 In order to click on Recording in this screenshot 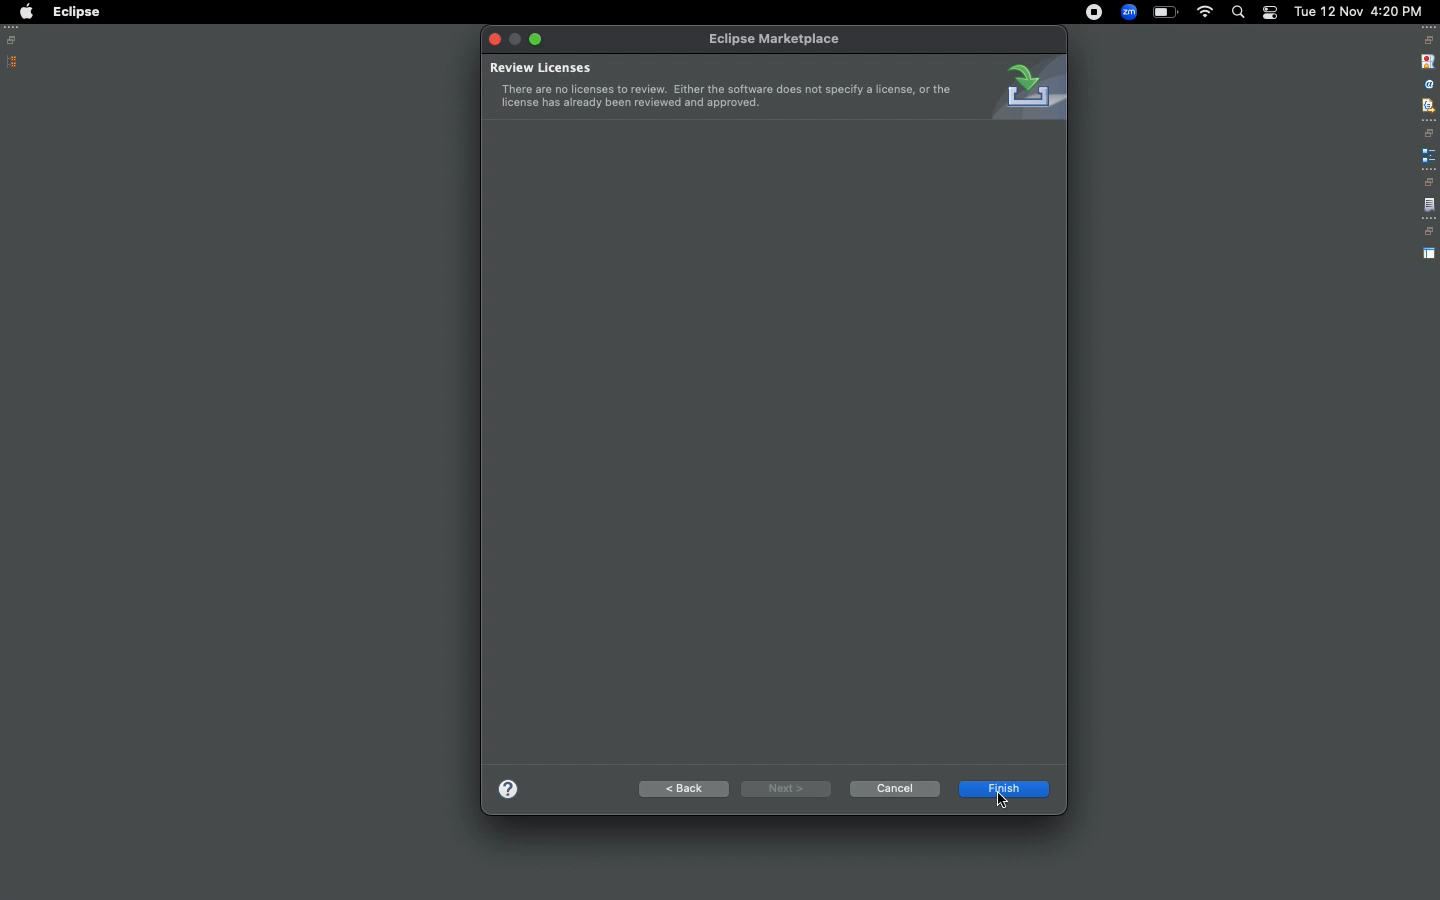, I will do `click(1094, 14)`.